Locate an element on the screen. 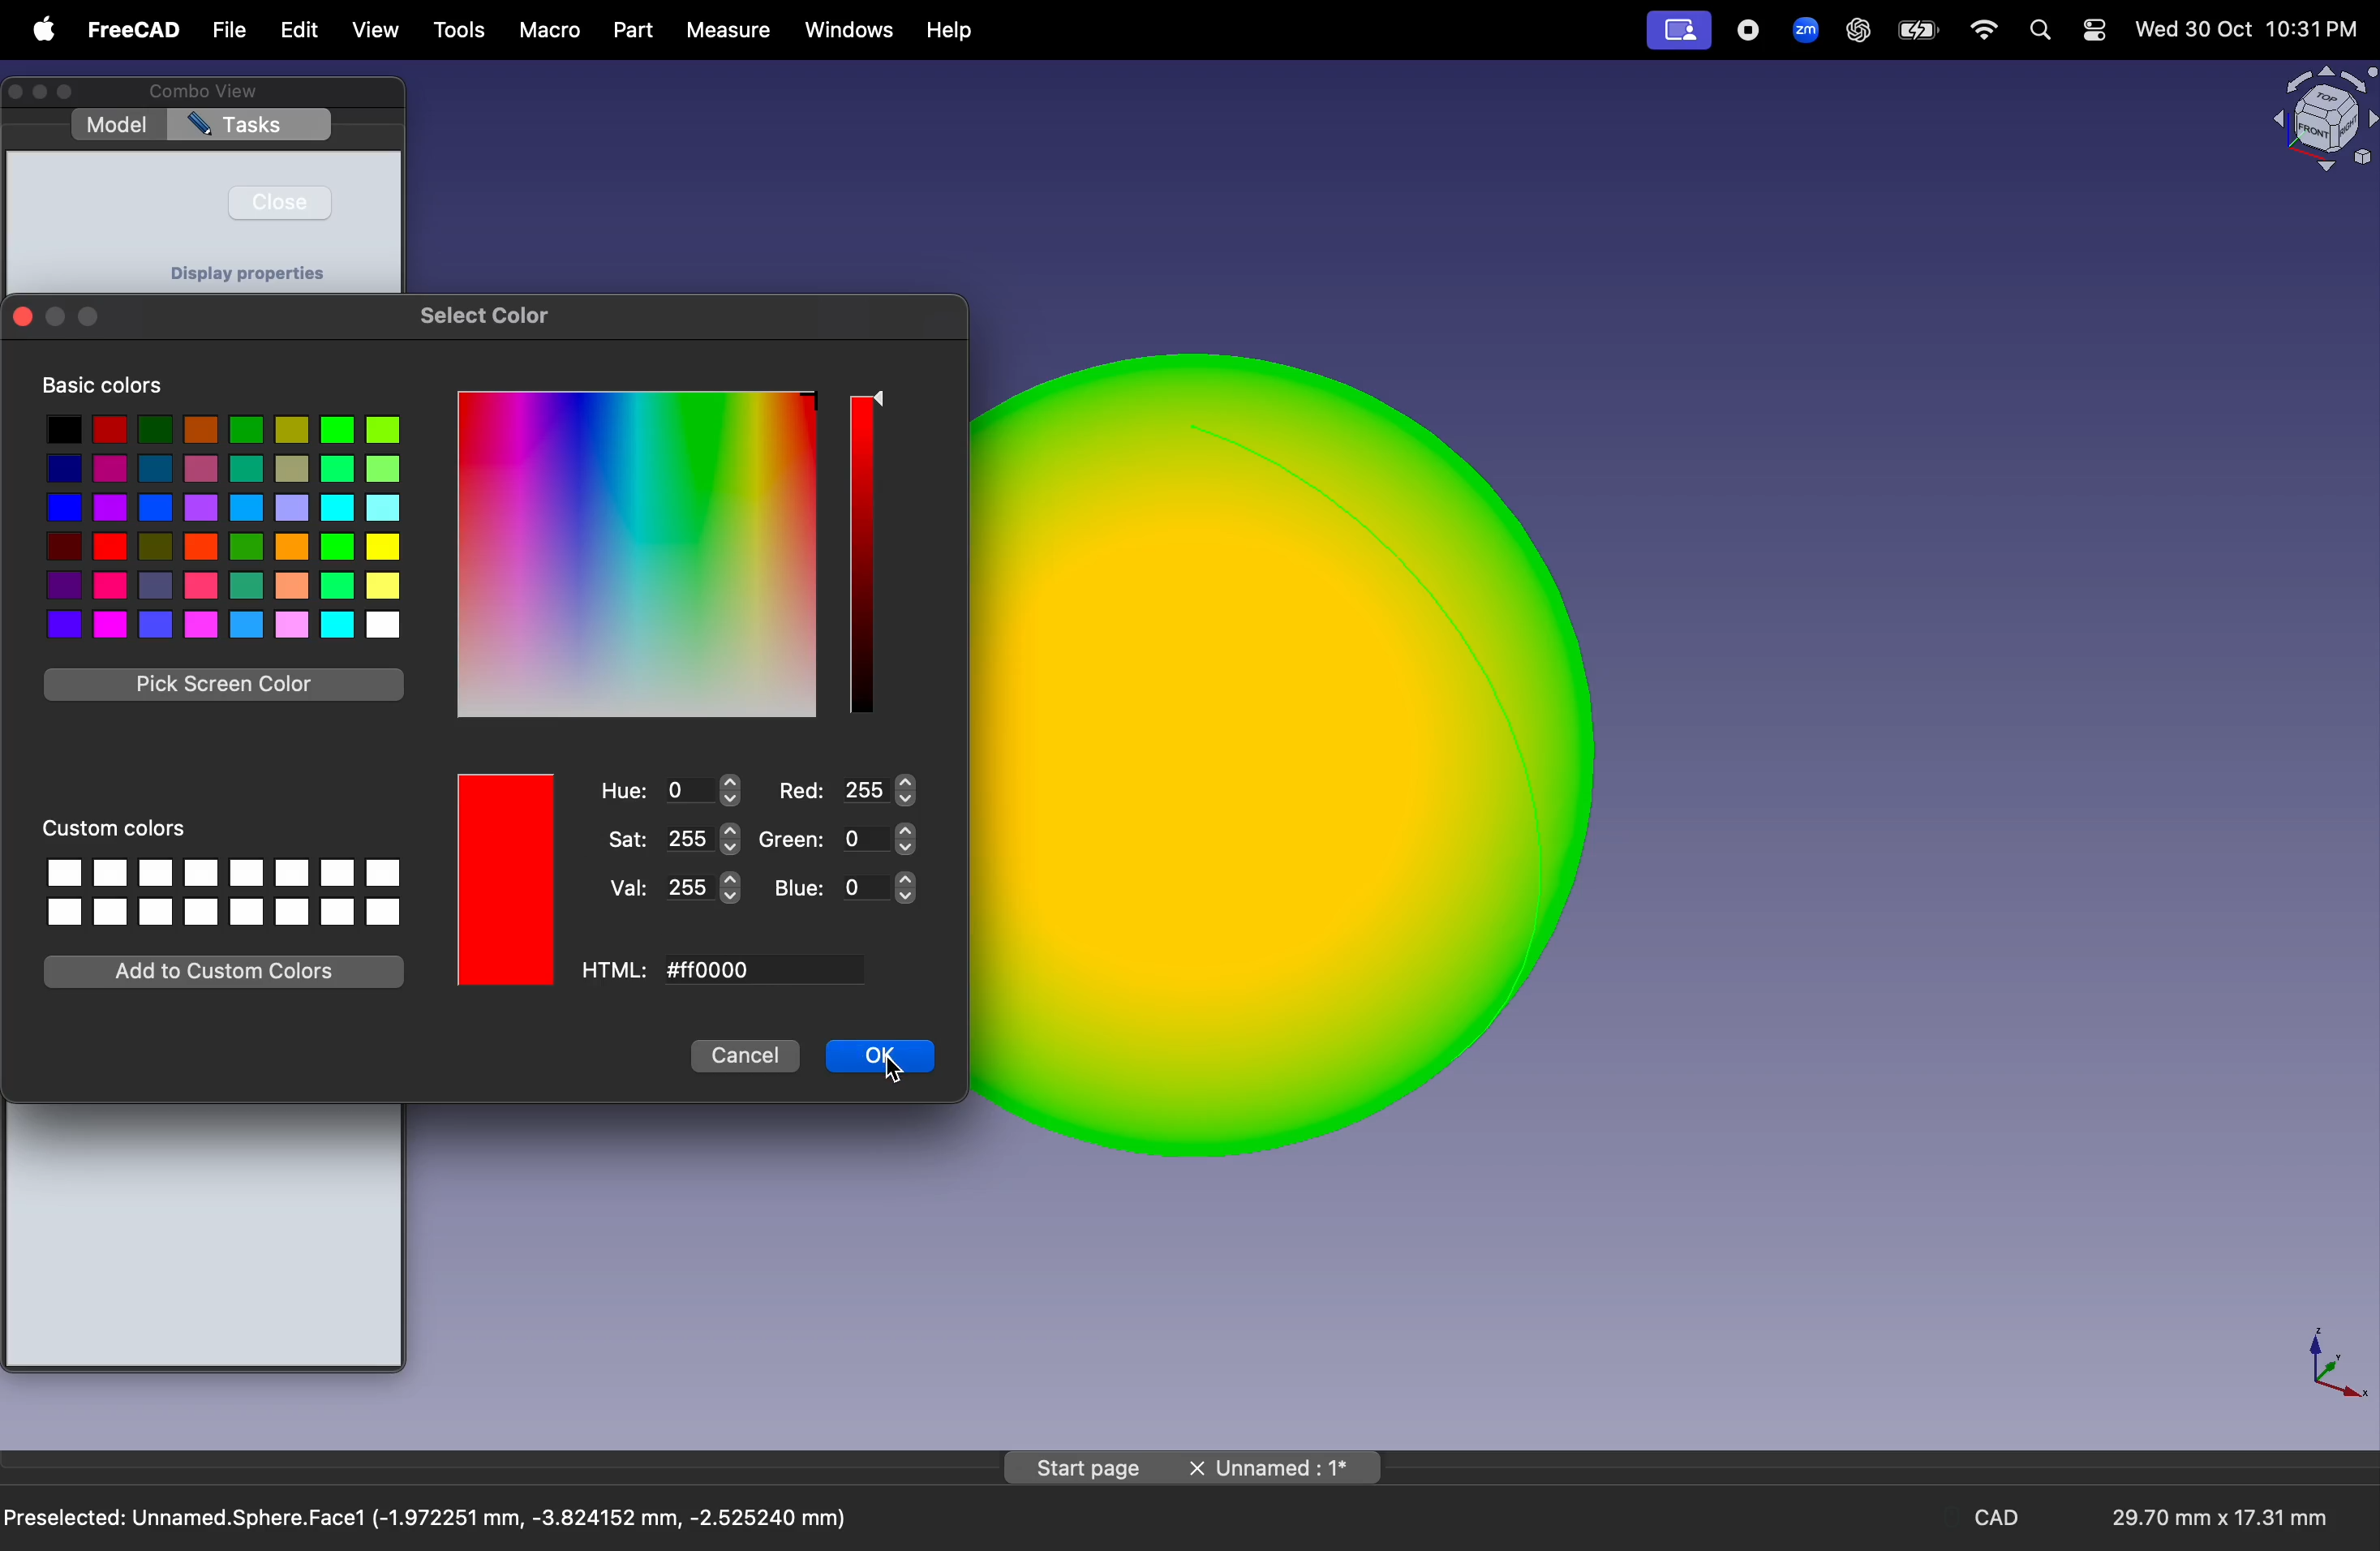 The image size is (2380, 1551). color code is located at coordinates (758, 972).